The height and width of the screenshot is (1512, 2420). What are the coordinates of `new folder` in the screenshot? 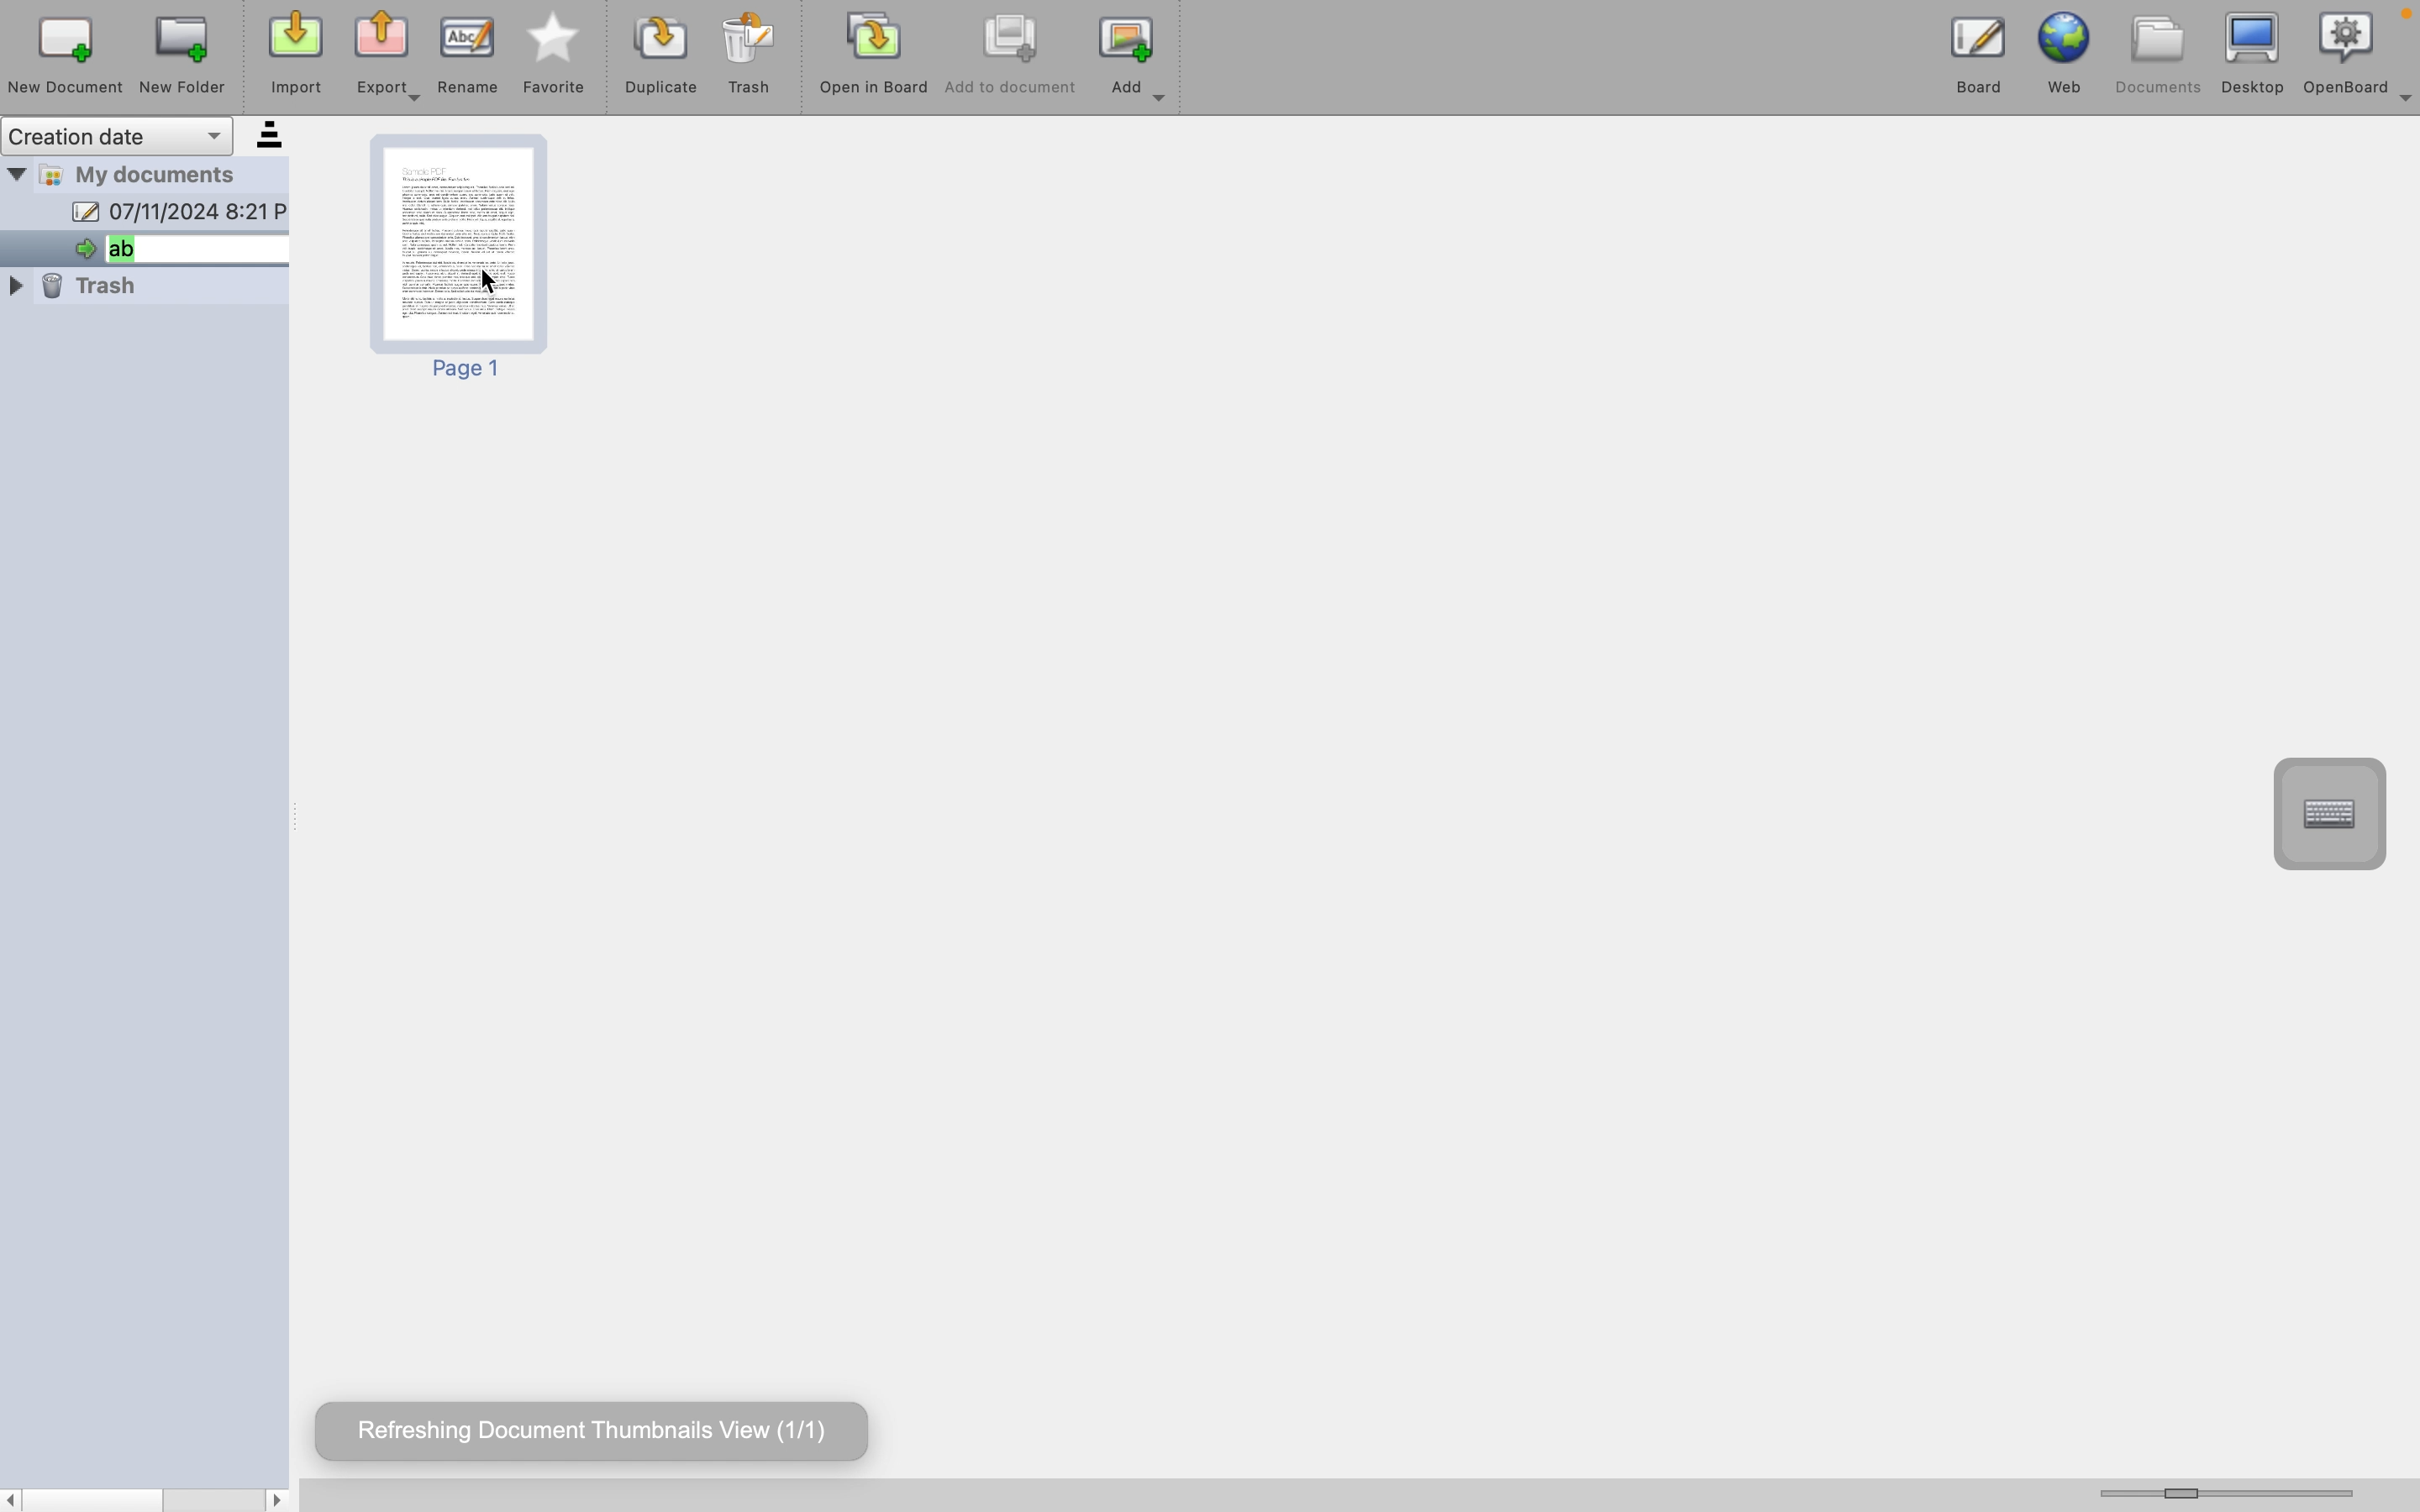 It's located at (181, 54).